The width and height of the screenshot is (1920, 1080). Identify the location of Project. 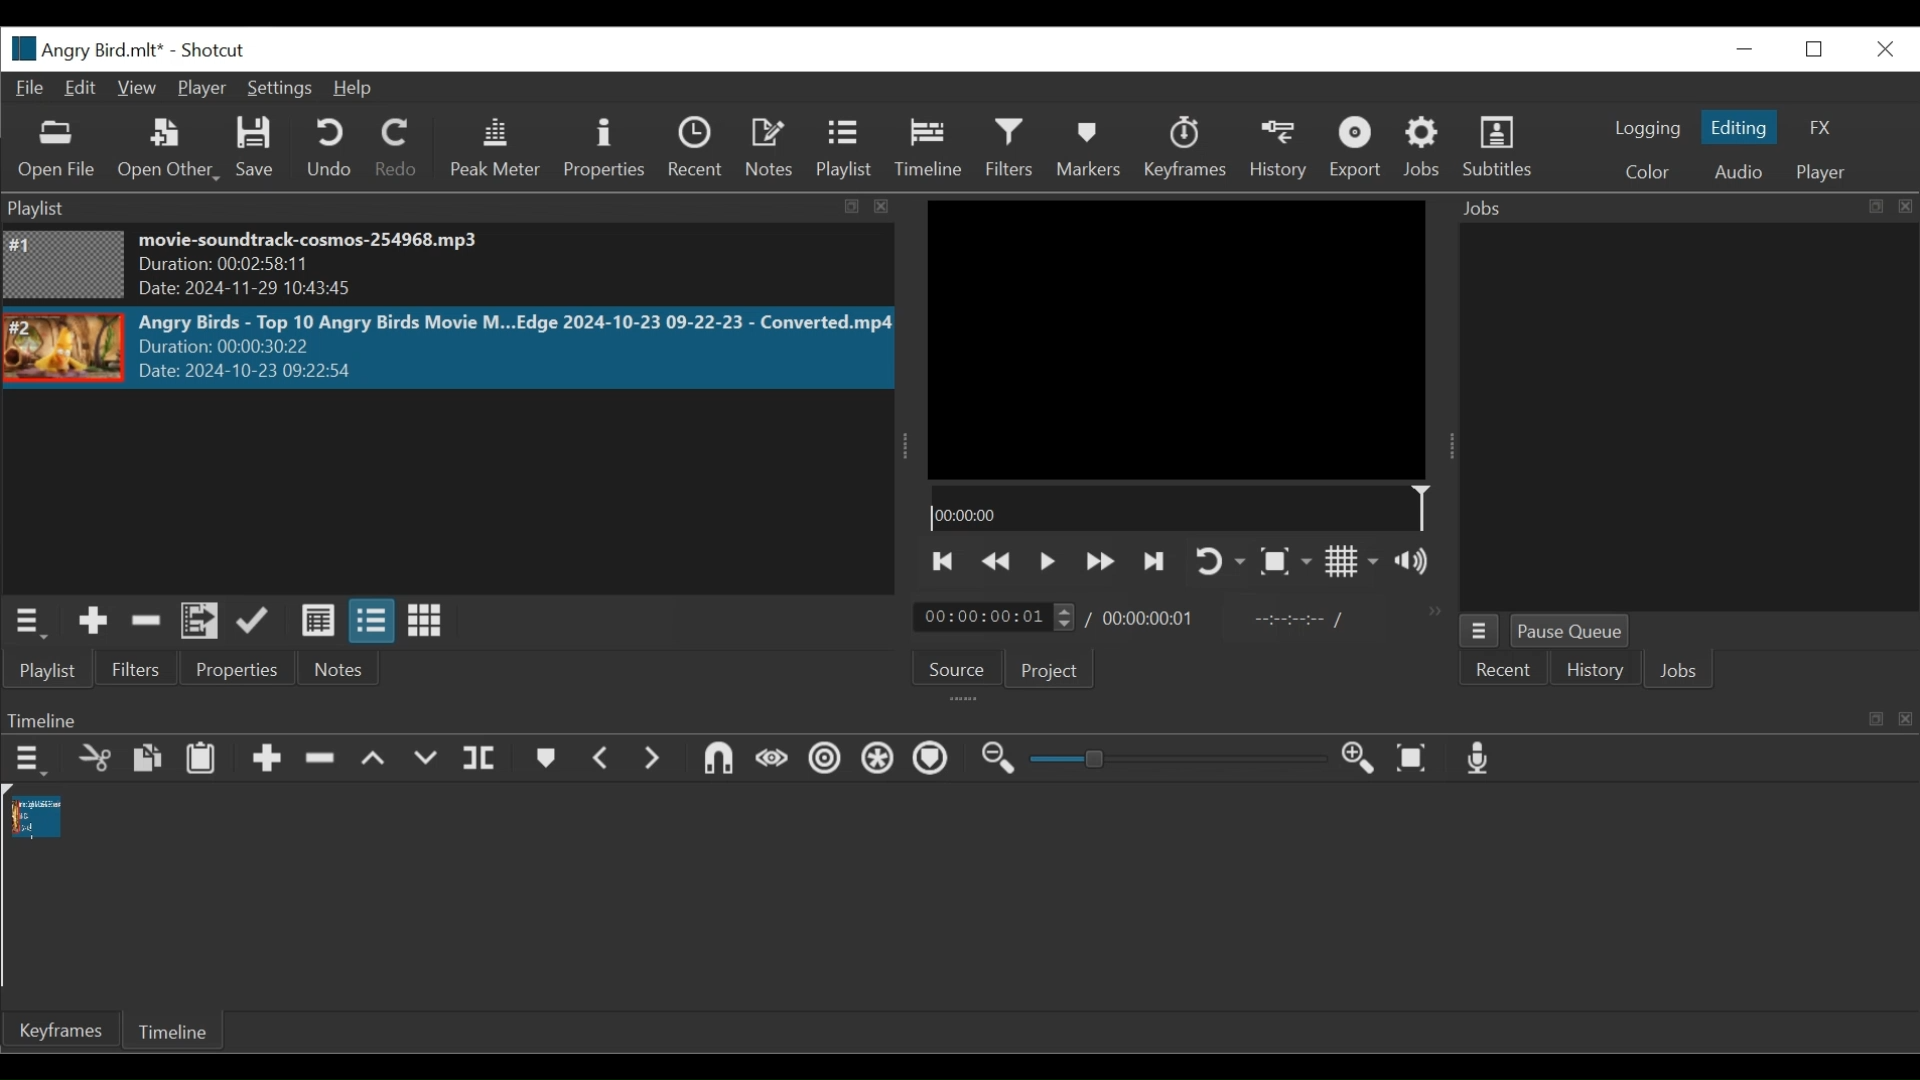
(1047, 670).